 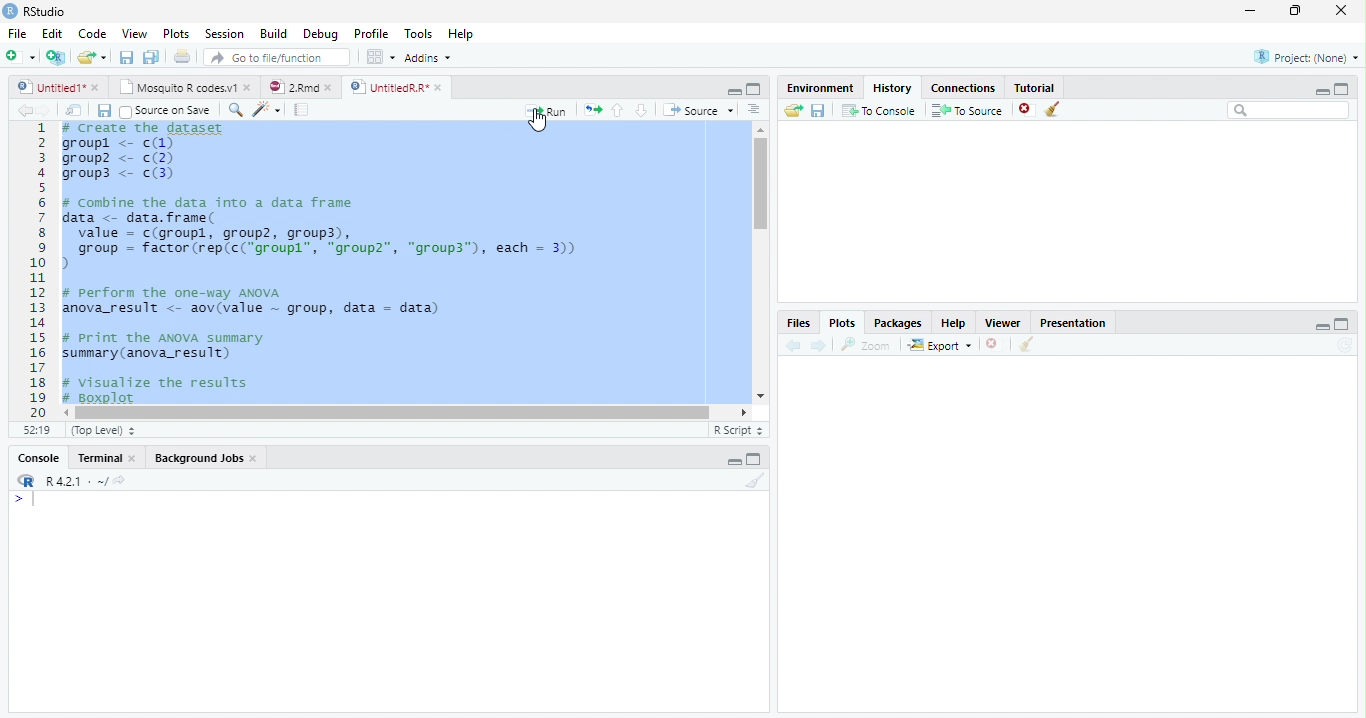 What do you see at coordinates (38, 460) in the screenshot?
I see `Console` at bounding box center [38, 460].